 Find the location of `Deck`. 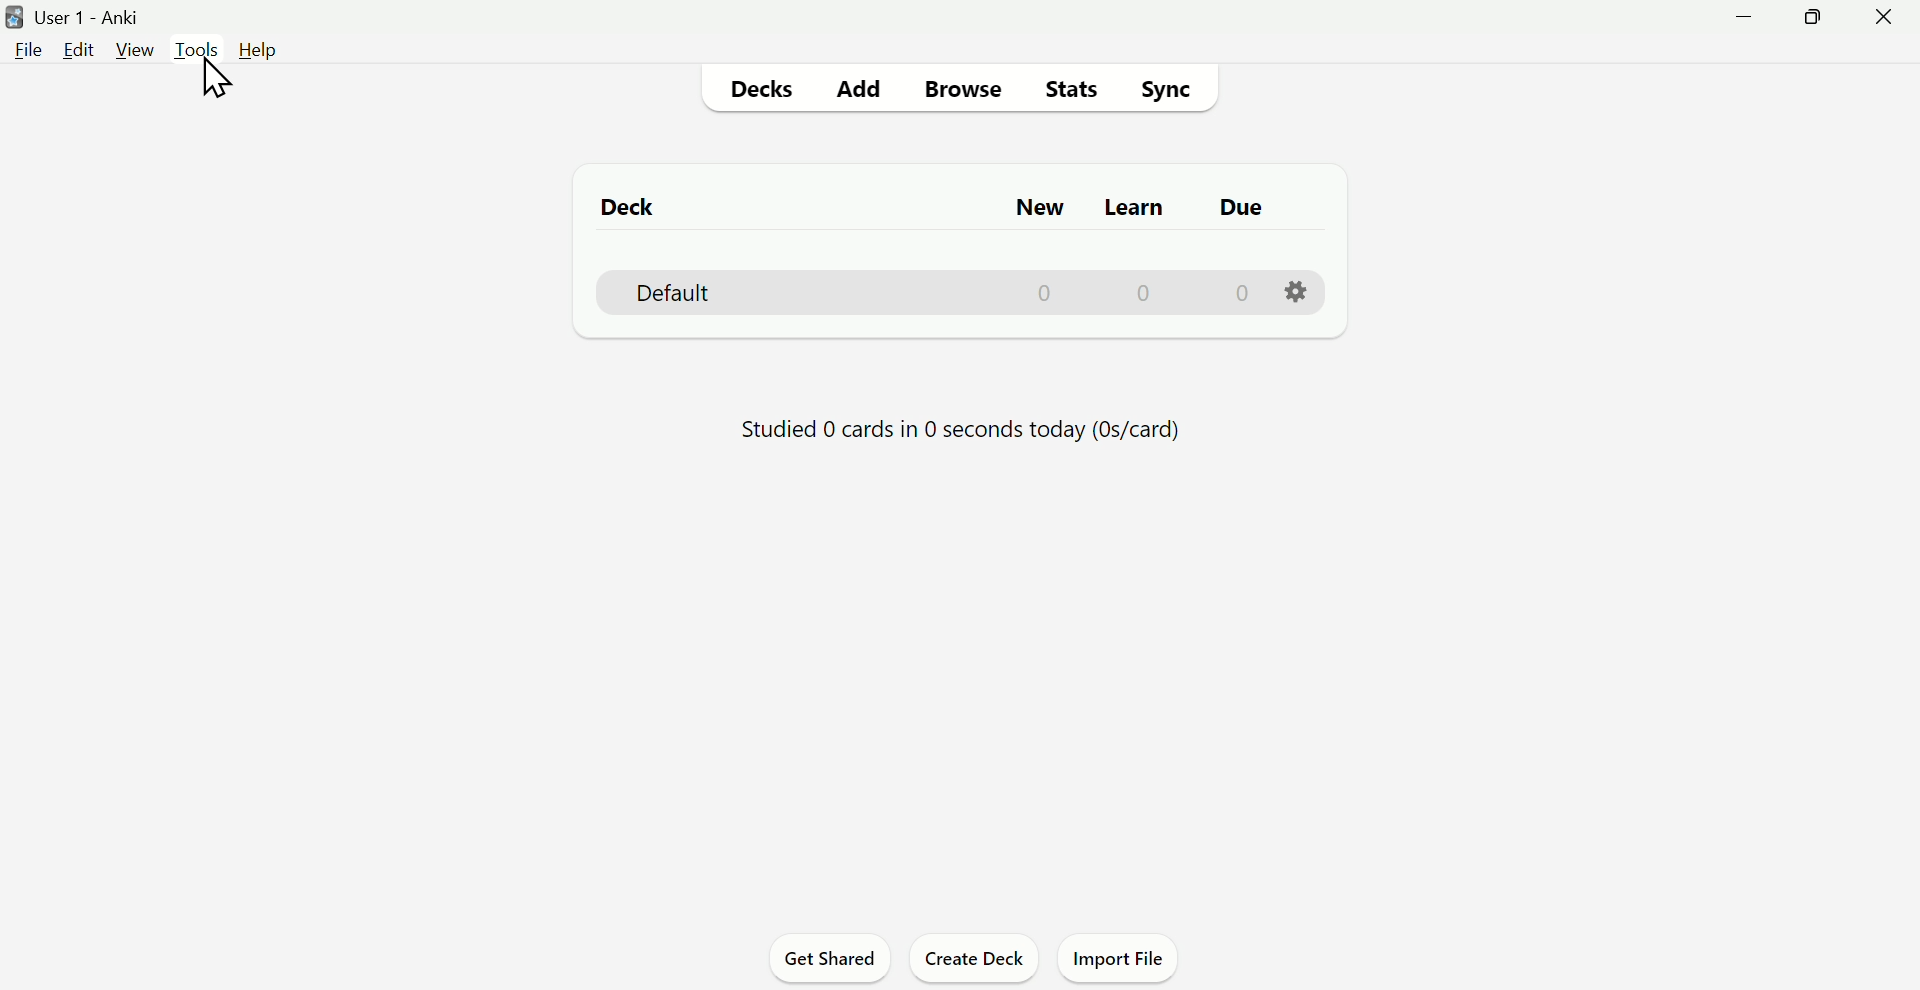

Deck is located at coordinates (619, 207).